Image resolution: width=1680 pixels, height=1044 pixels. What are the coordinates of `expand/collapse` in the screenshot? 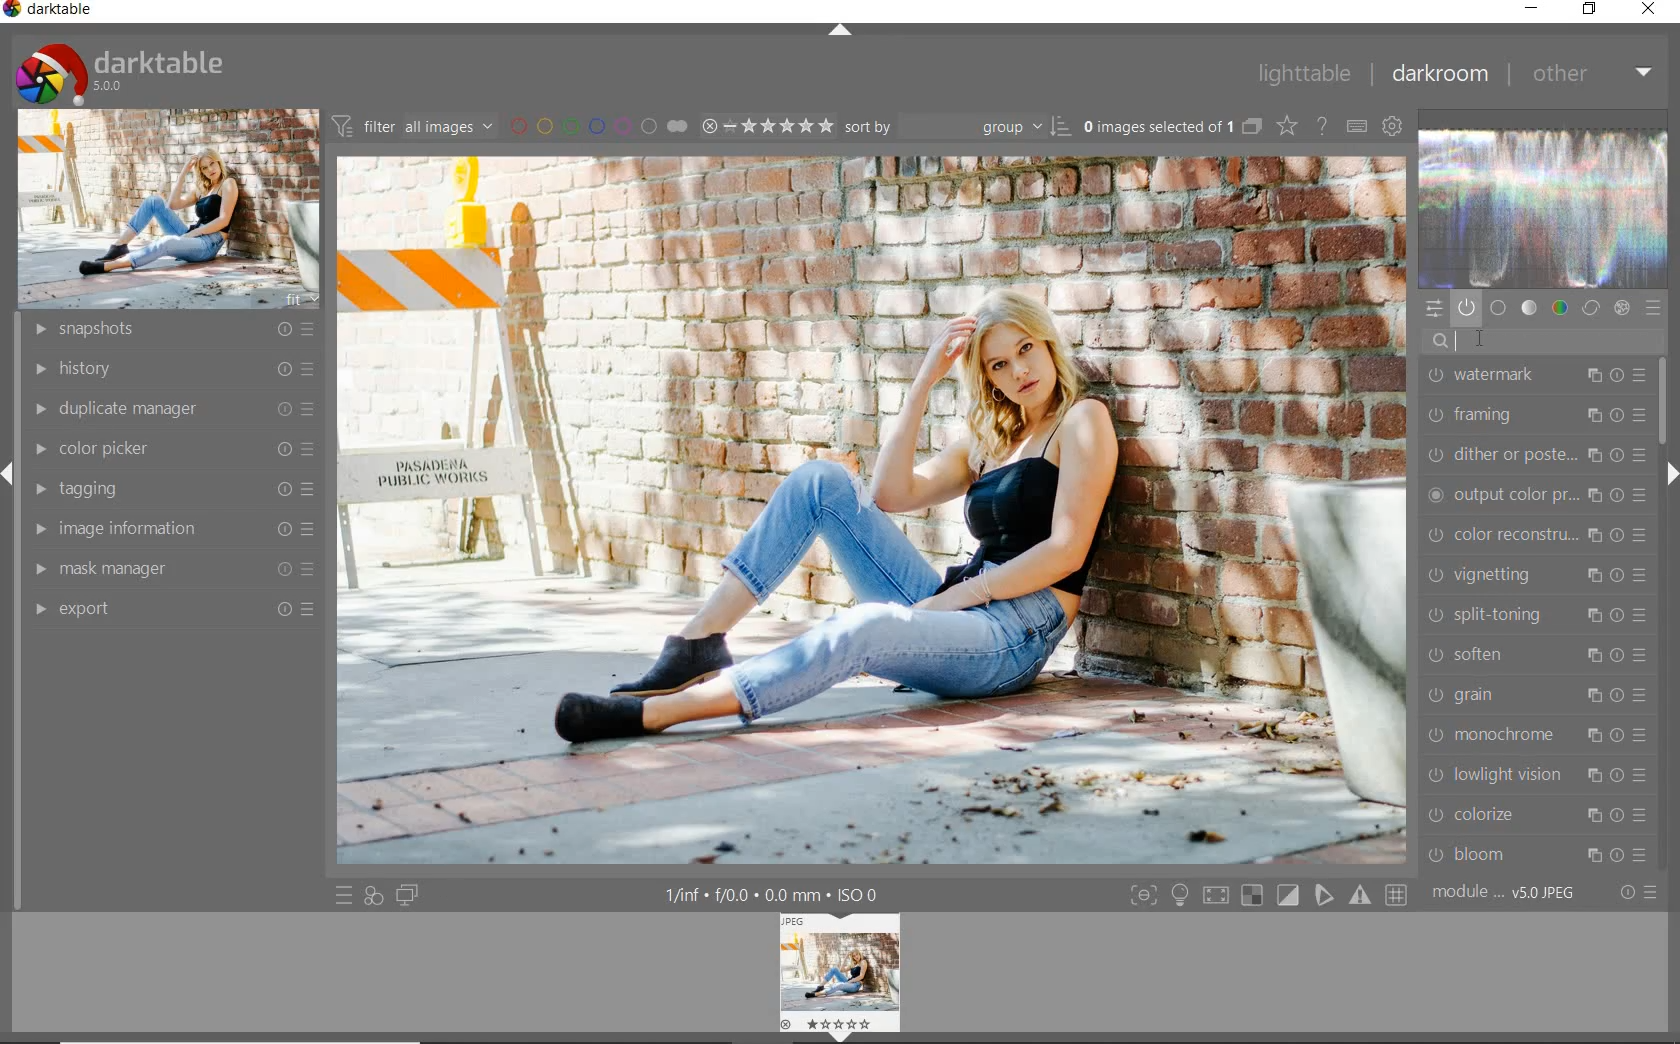 It's located at (1672, 476).